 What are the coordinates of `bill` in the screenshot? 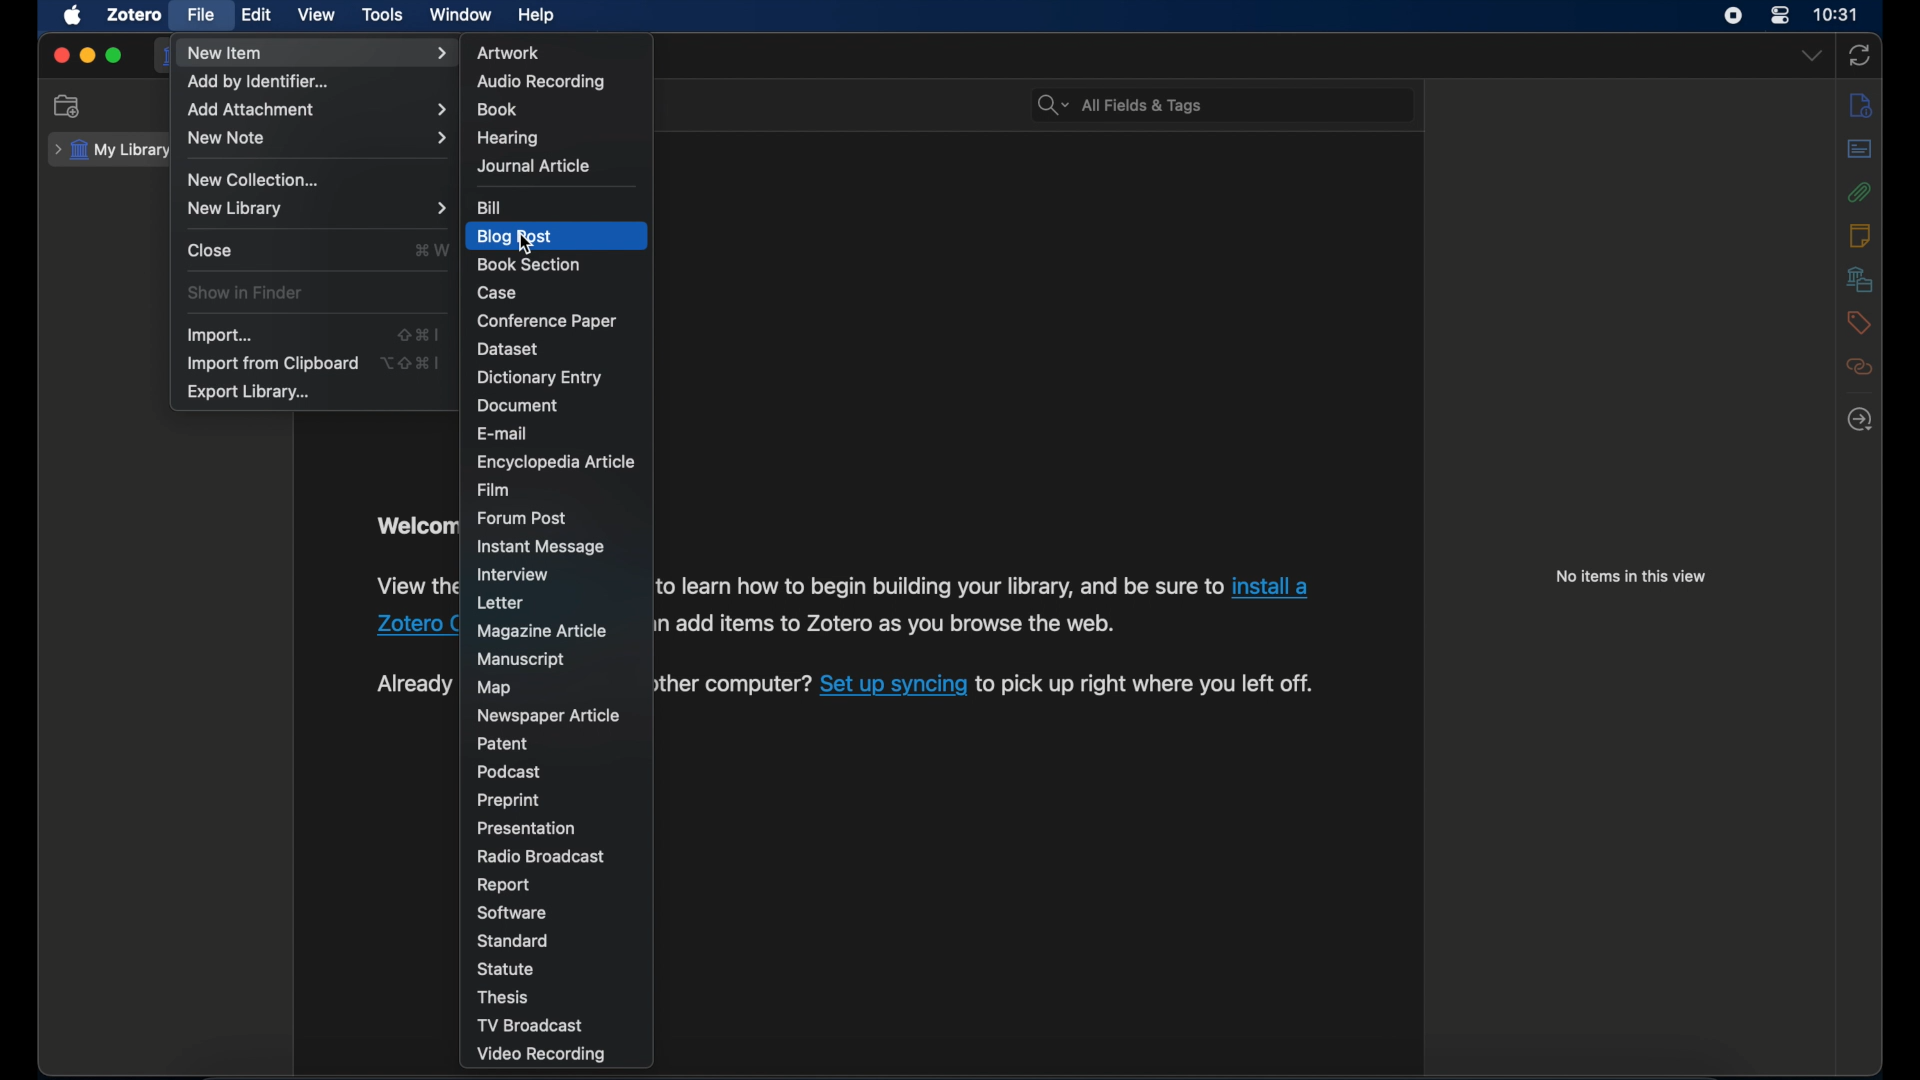 It's located at (491, 208).